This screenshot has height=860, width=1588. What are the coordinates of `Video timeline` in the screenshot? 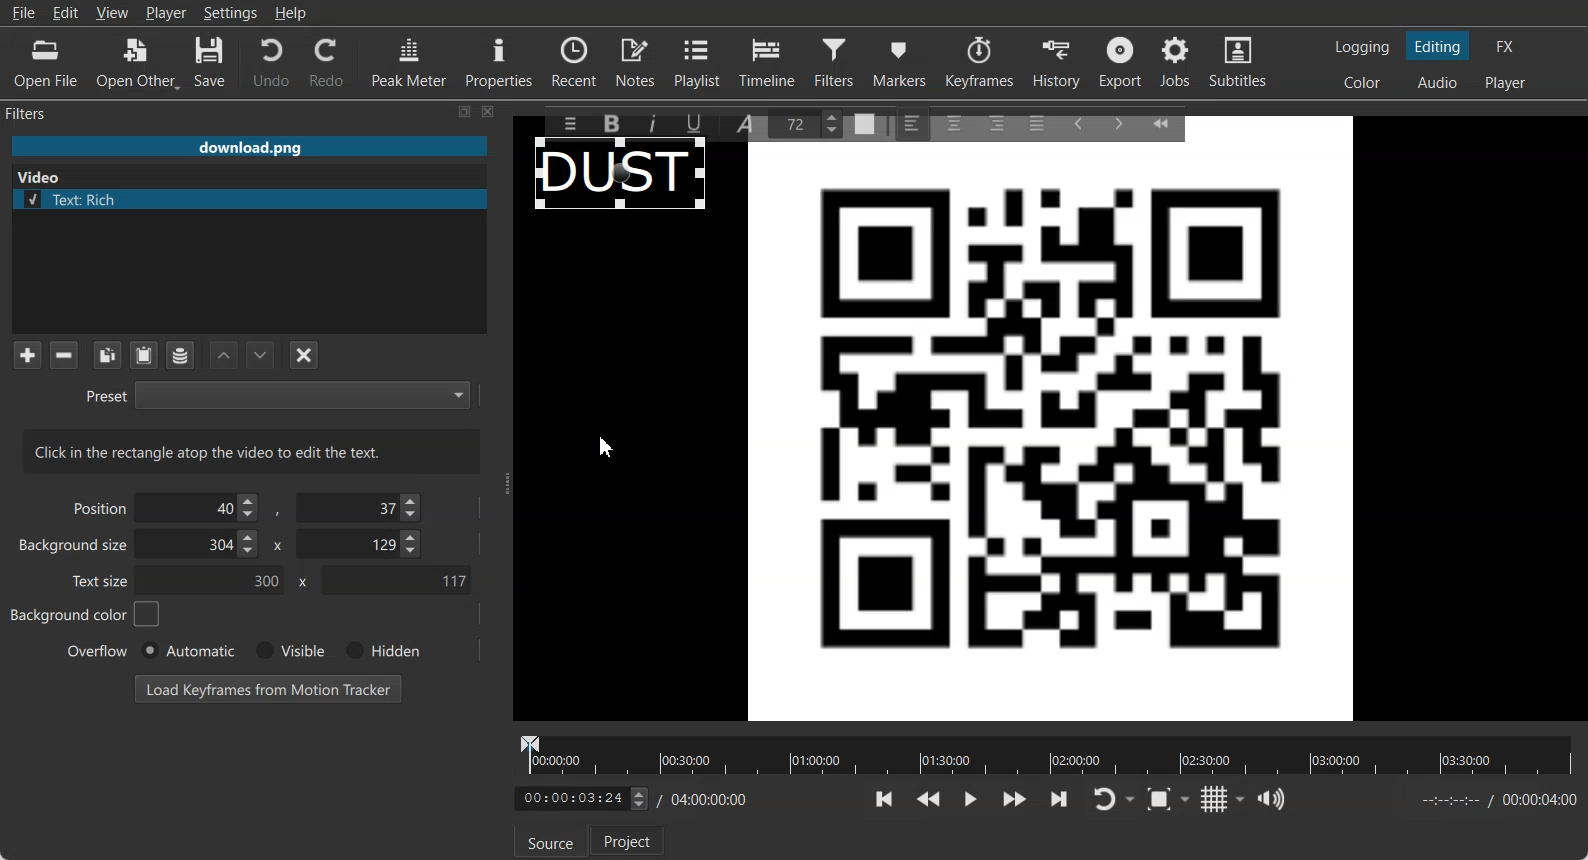 It's located at (1046, 753).